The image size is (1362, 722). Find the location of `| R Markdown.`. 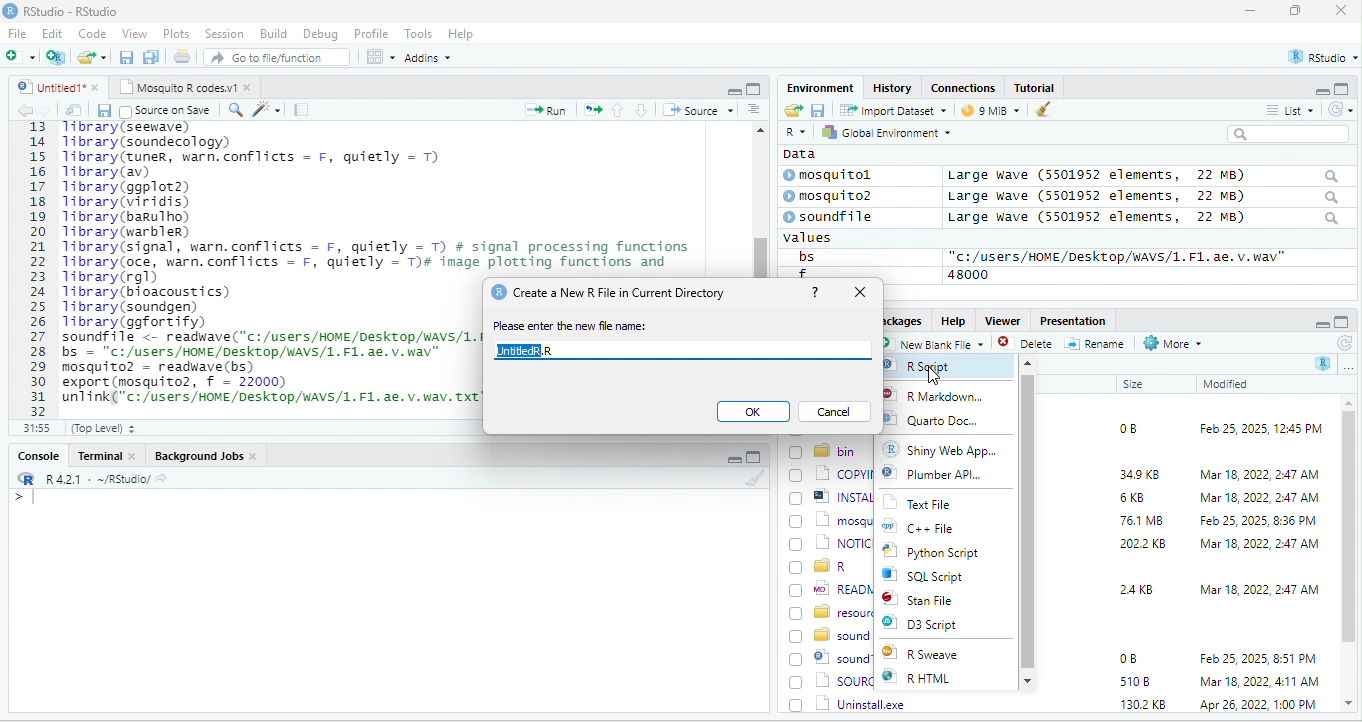

| R Markdown. is located at coordinates (940, 396).